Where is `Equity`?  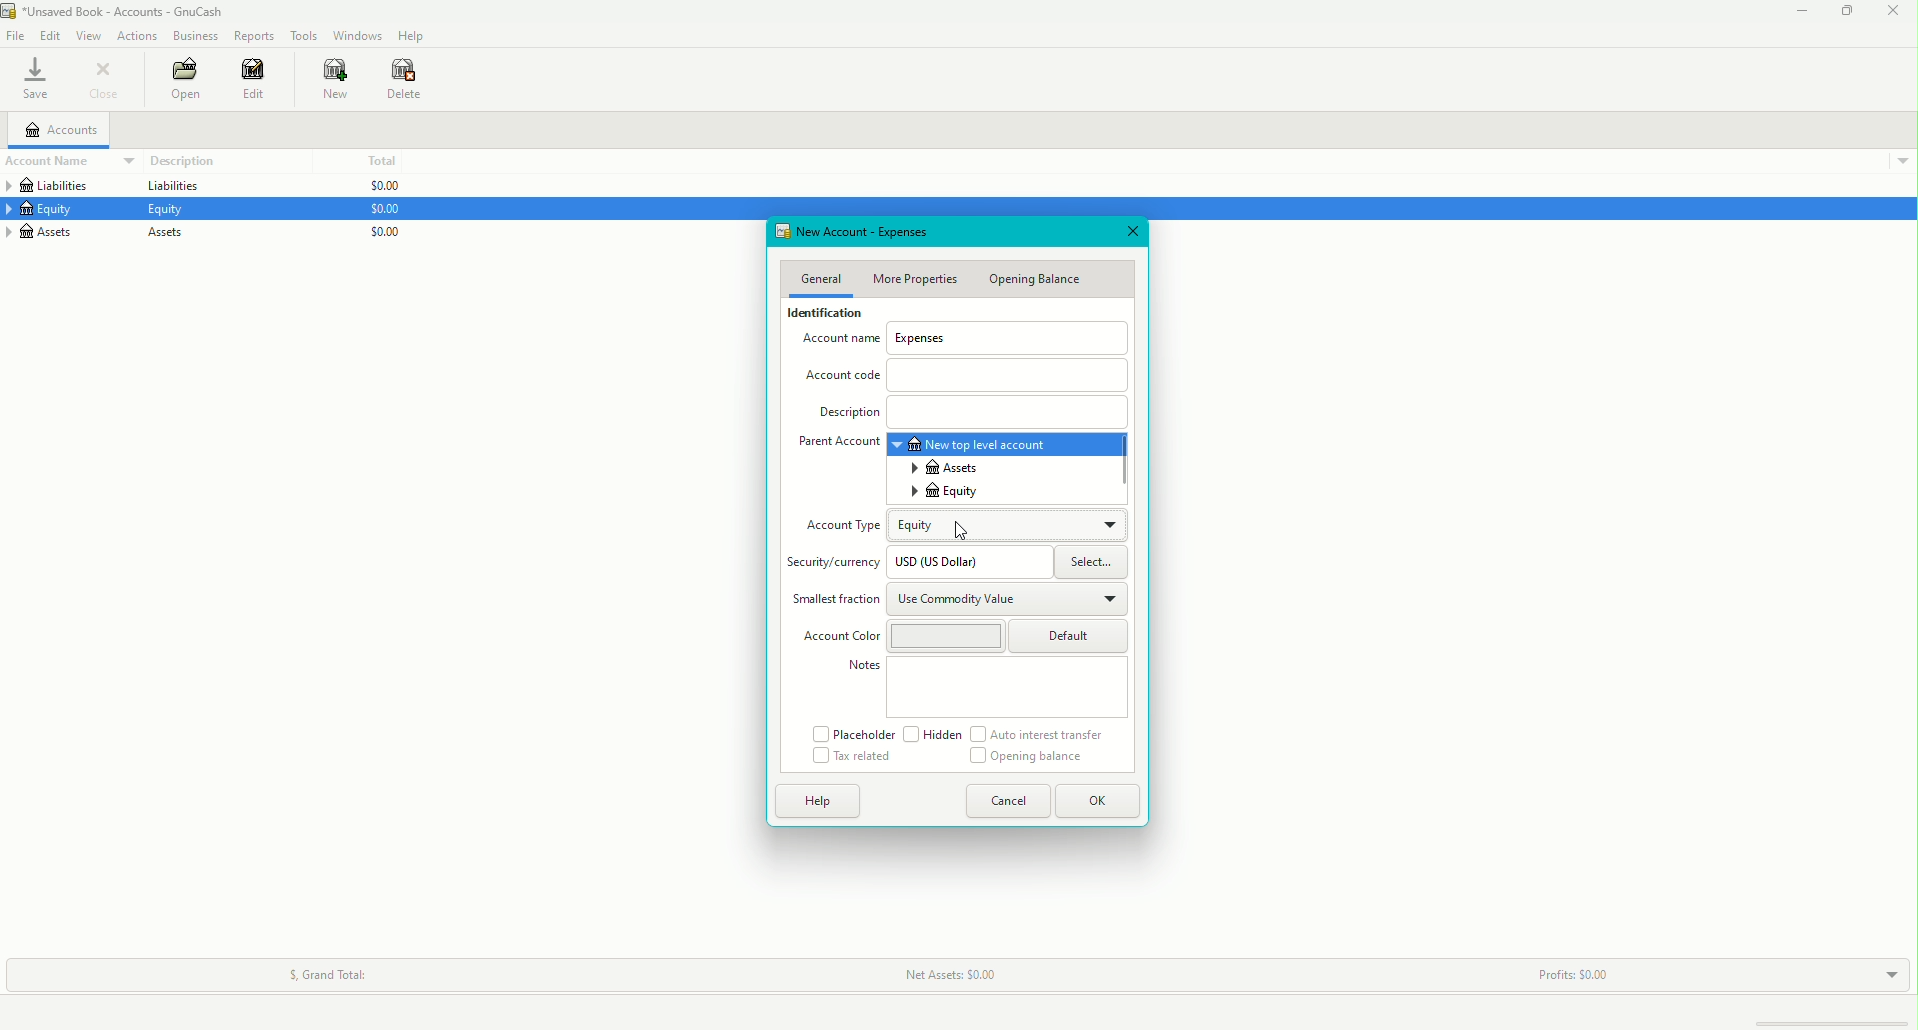
Equity is located at coordinates (51, 211).